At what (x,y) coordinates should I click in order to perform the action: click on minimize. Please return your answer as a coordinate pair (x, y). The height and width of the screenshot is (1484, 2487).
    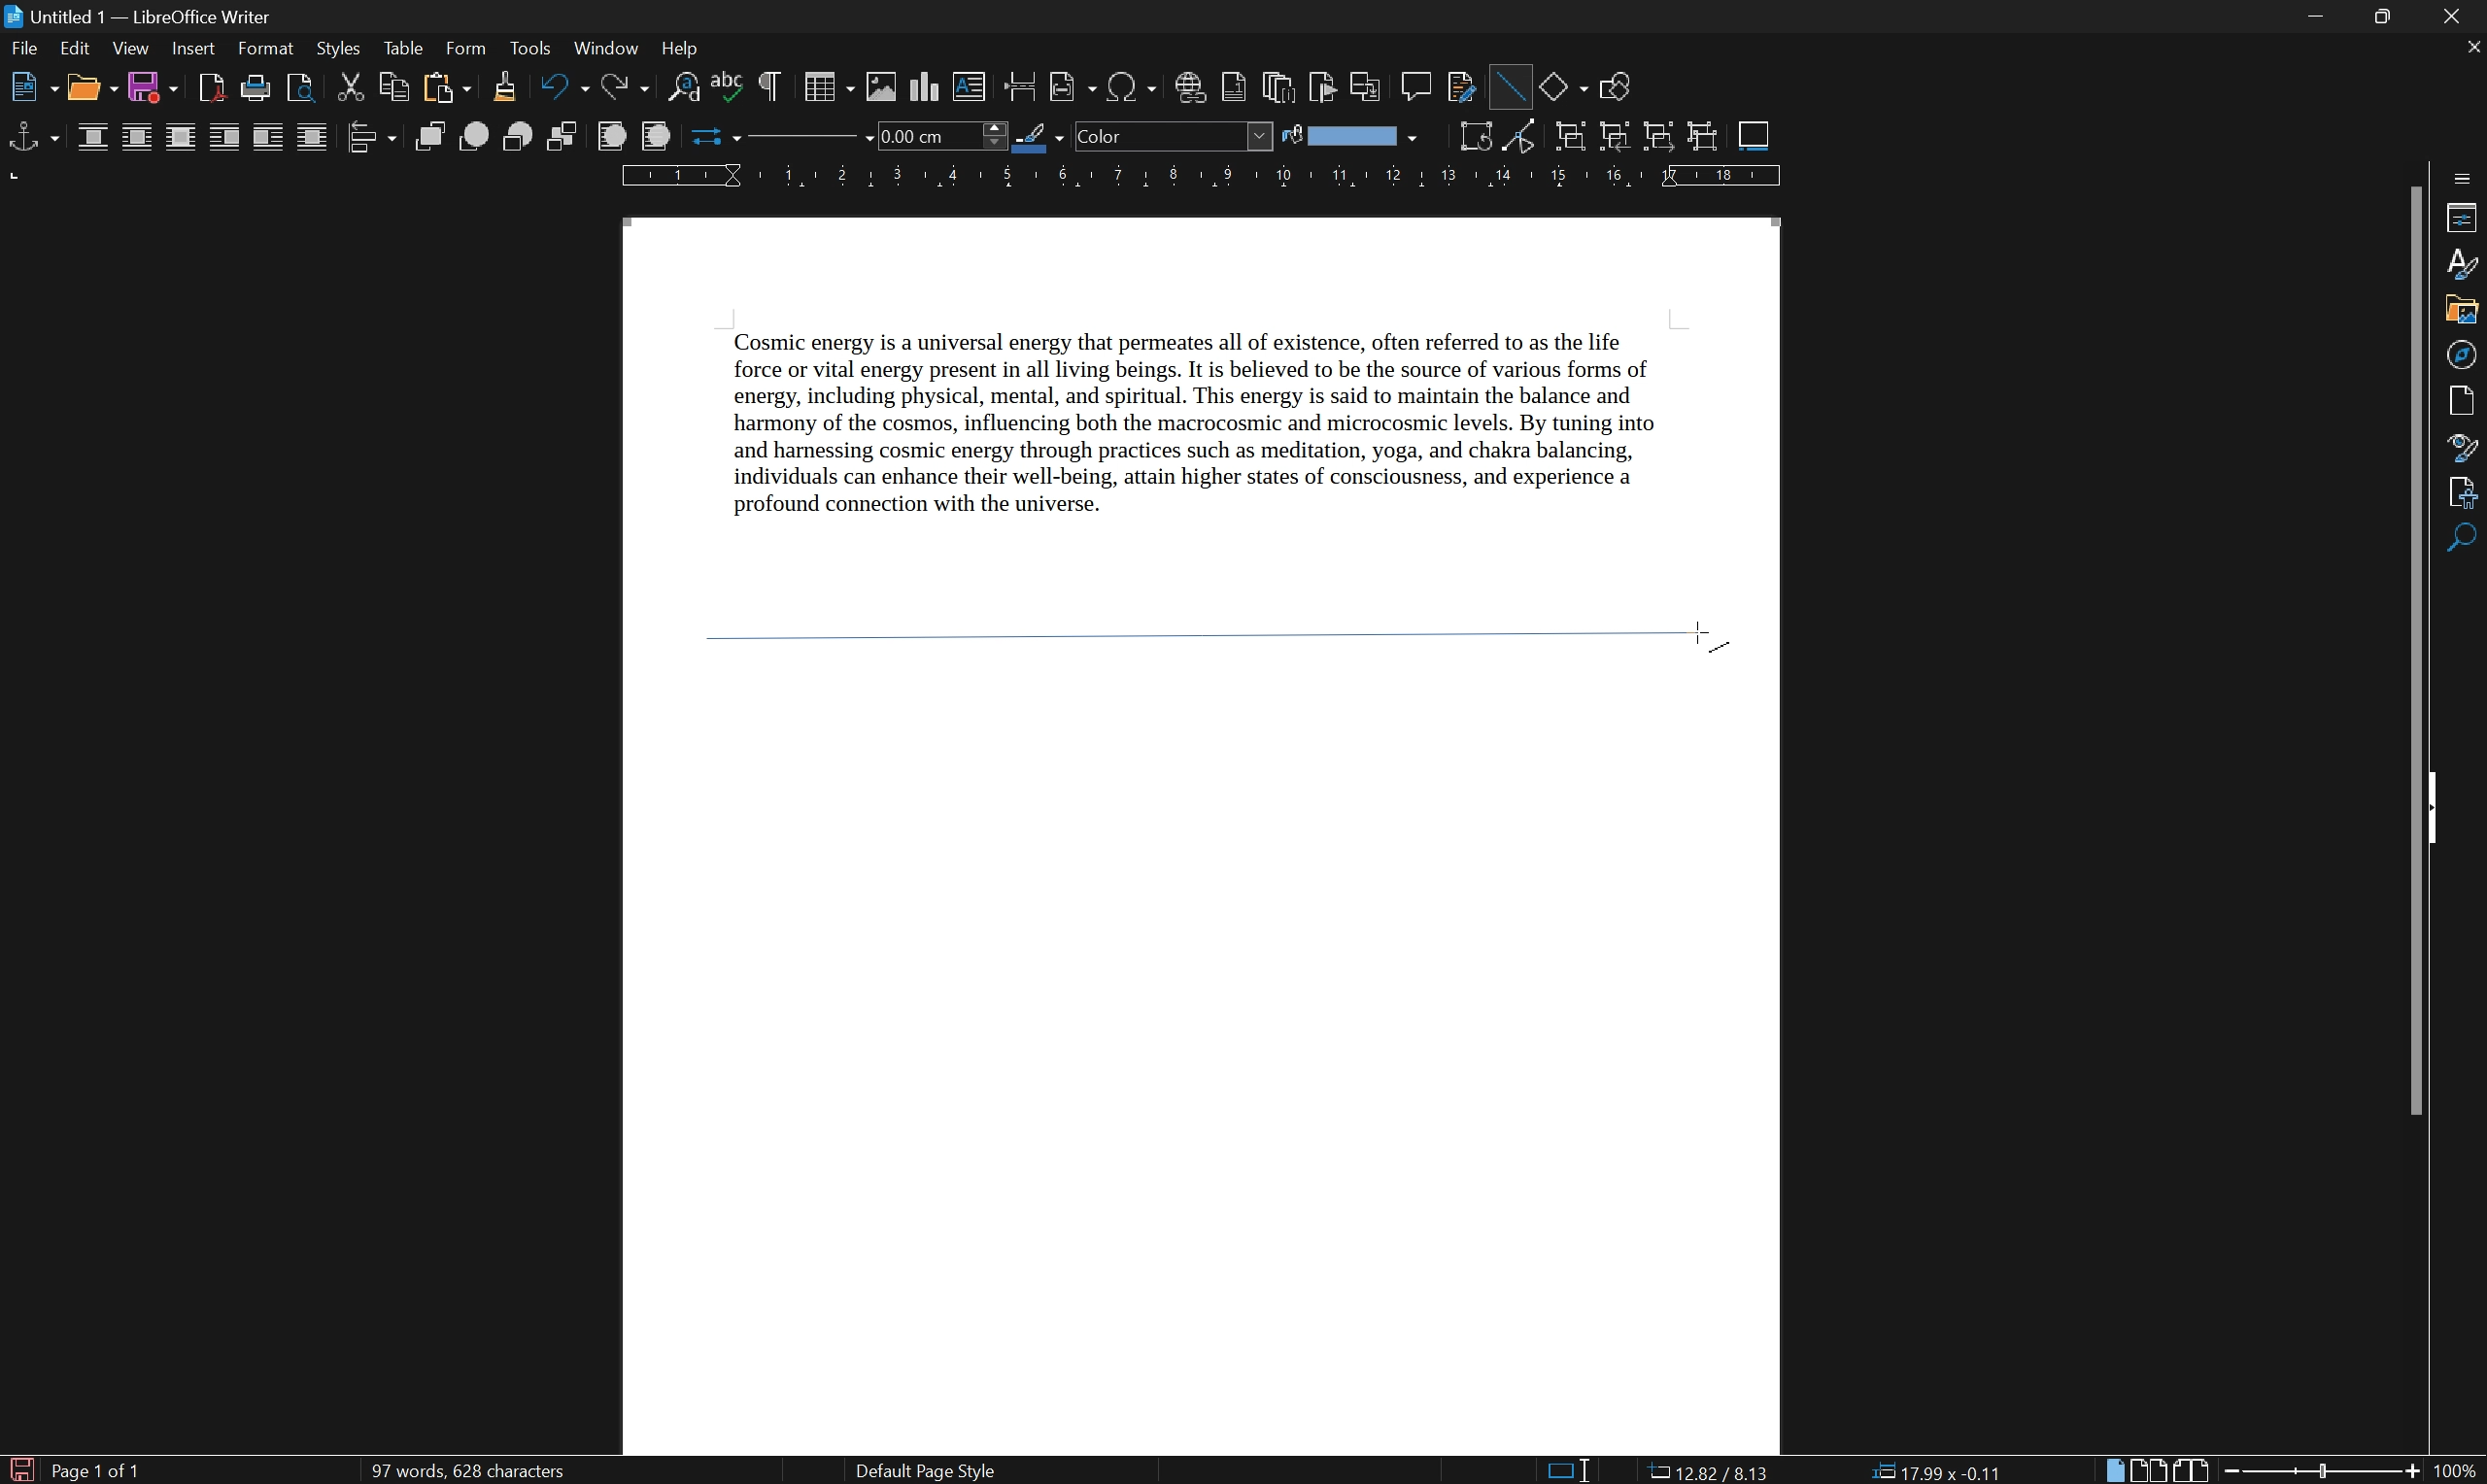
    Looking at the image, I should click on (2320, 18).